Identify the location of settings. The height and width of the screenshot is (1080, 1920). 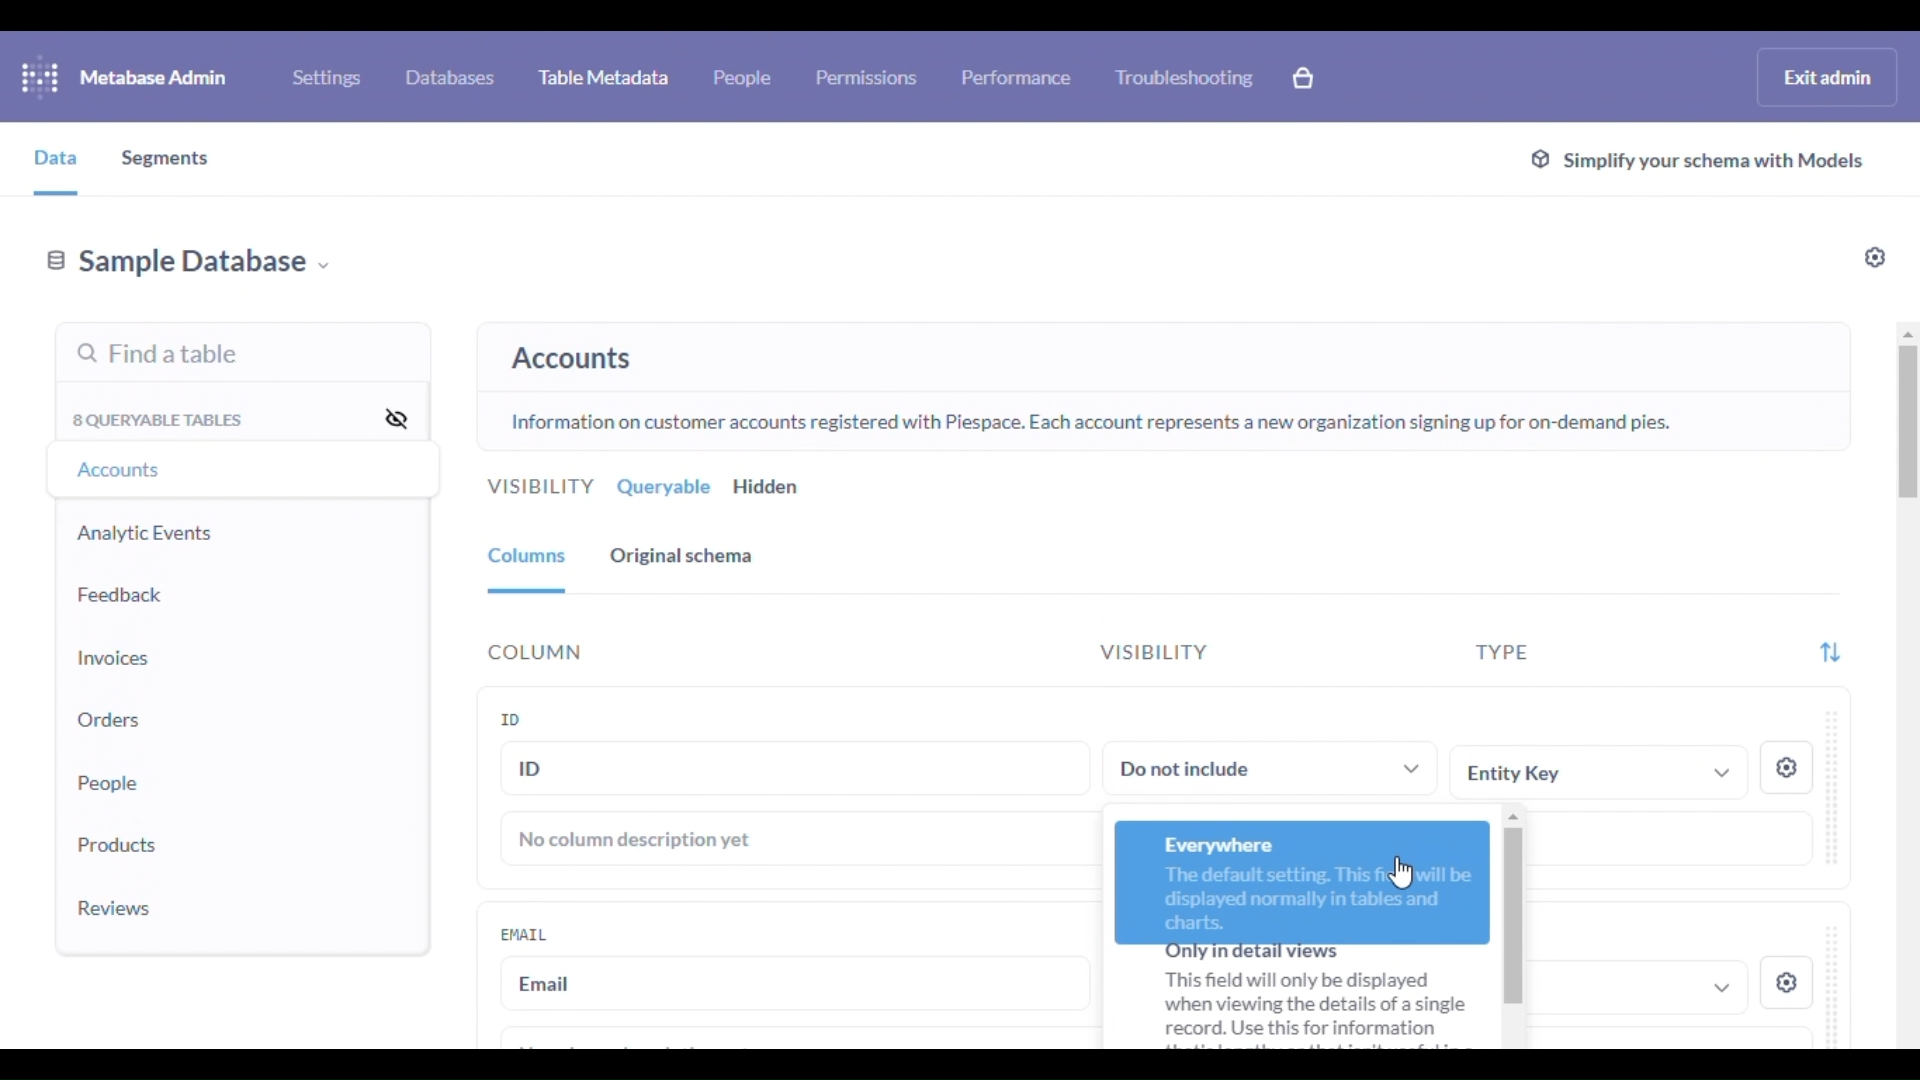
(1787, 768).